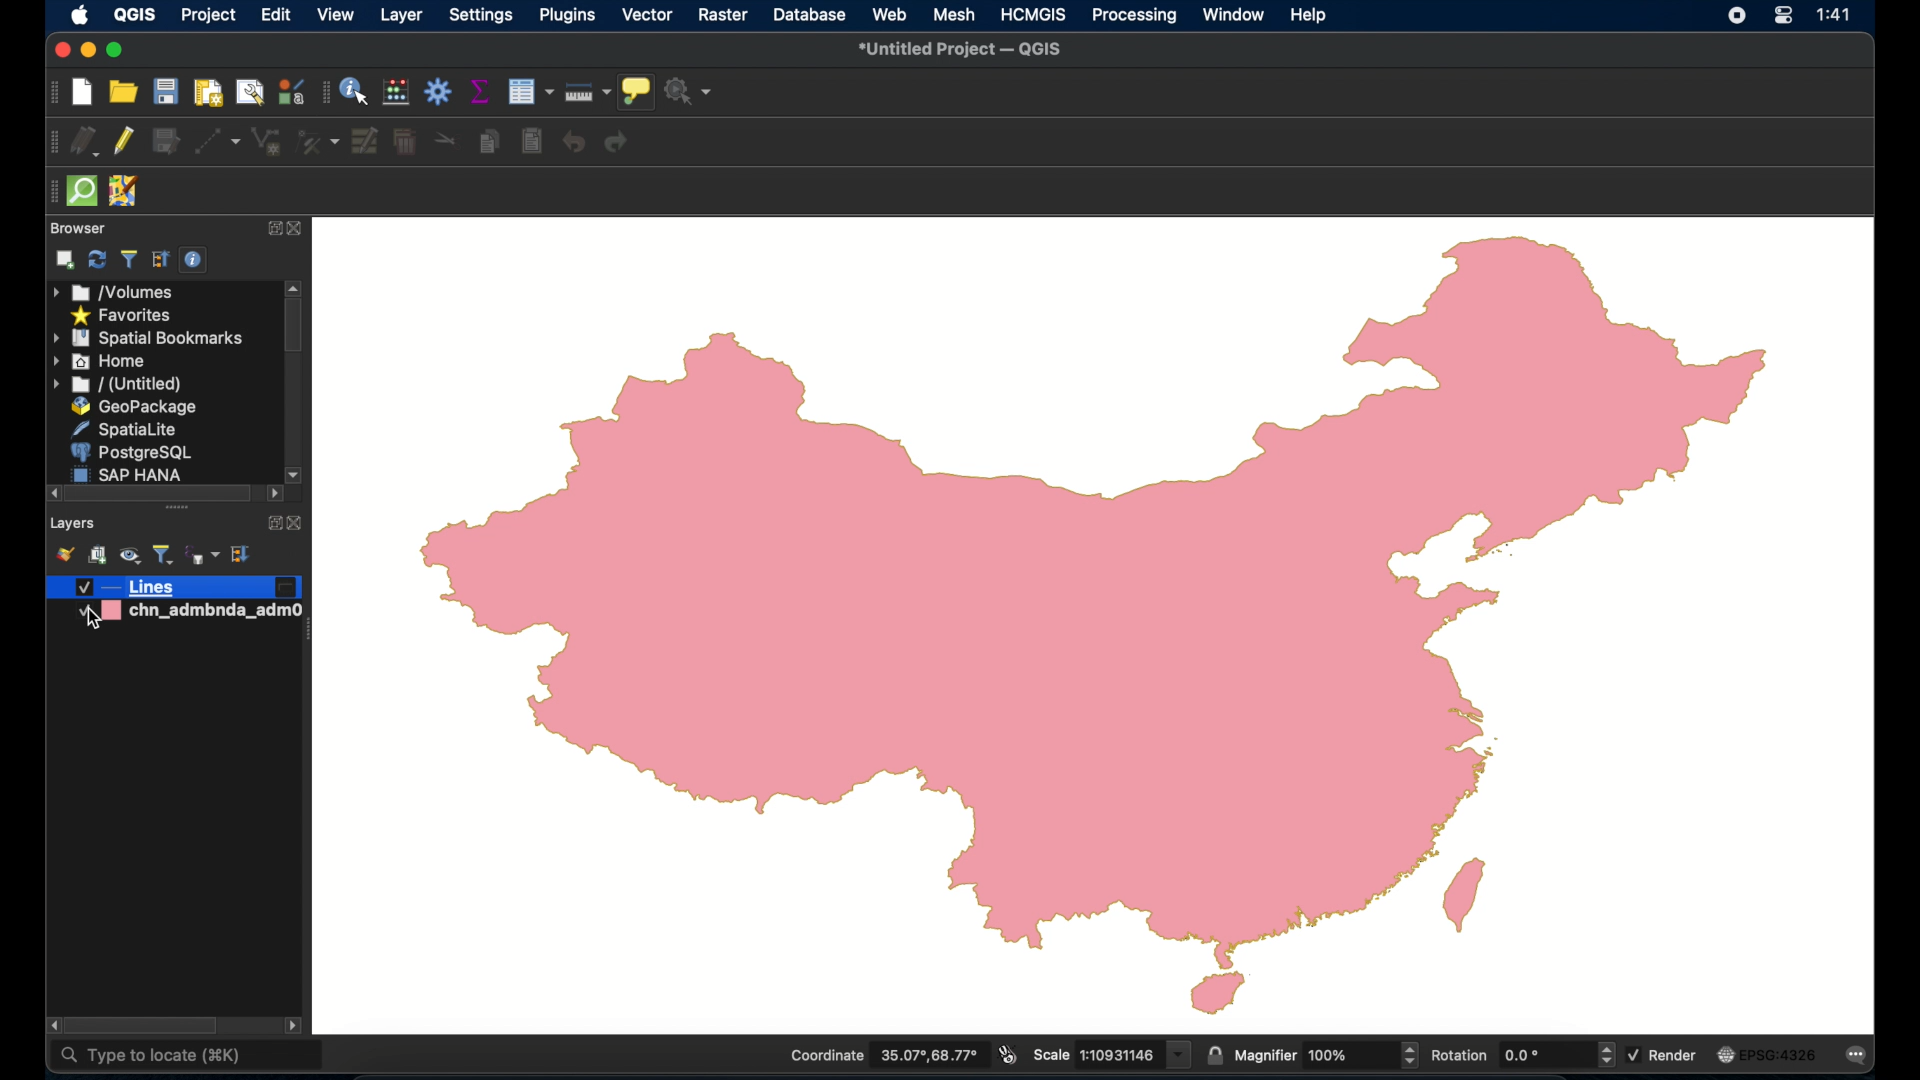  Describe the element at coordinates (1326, 1054) in the screenshot. I see `magnifier` at that location.